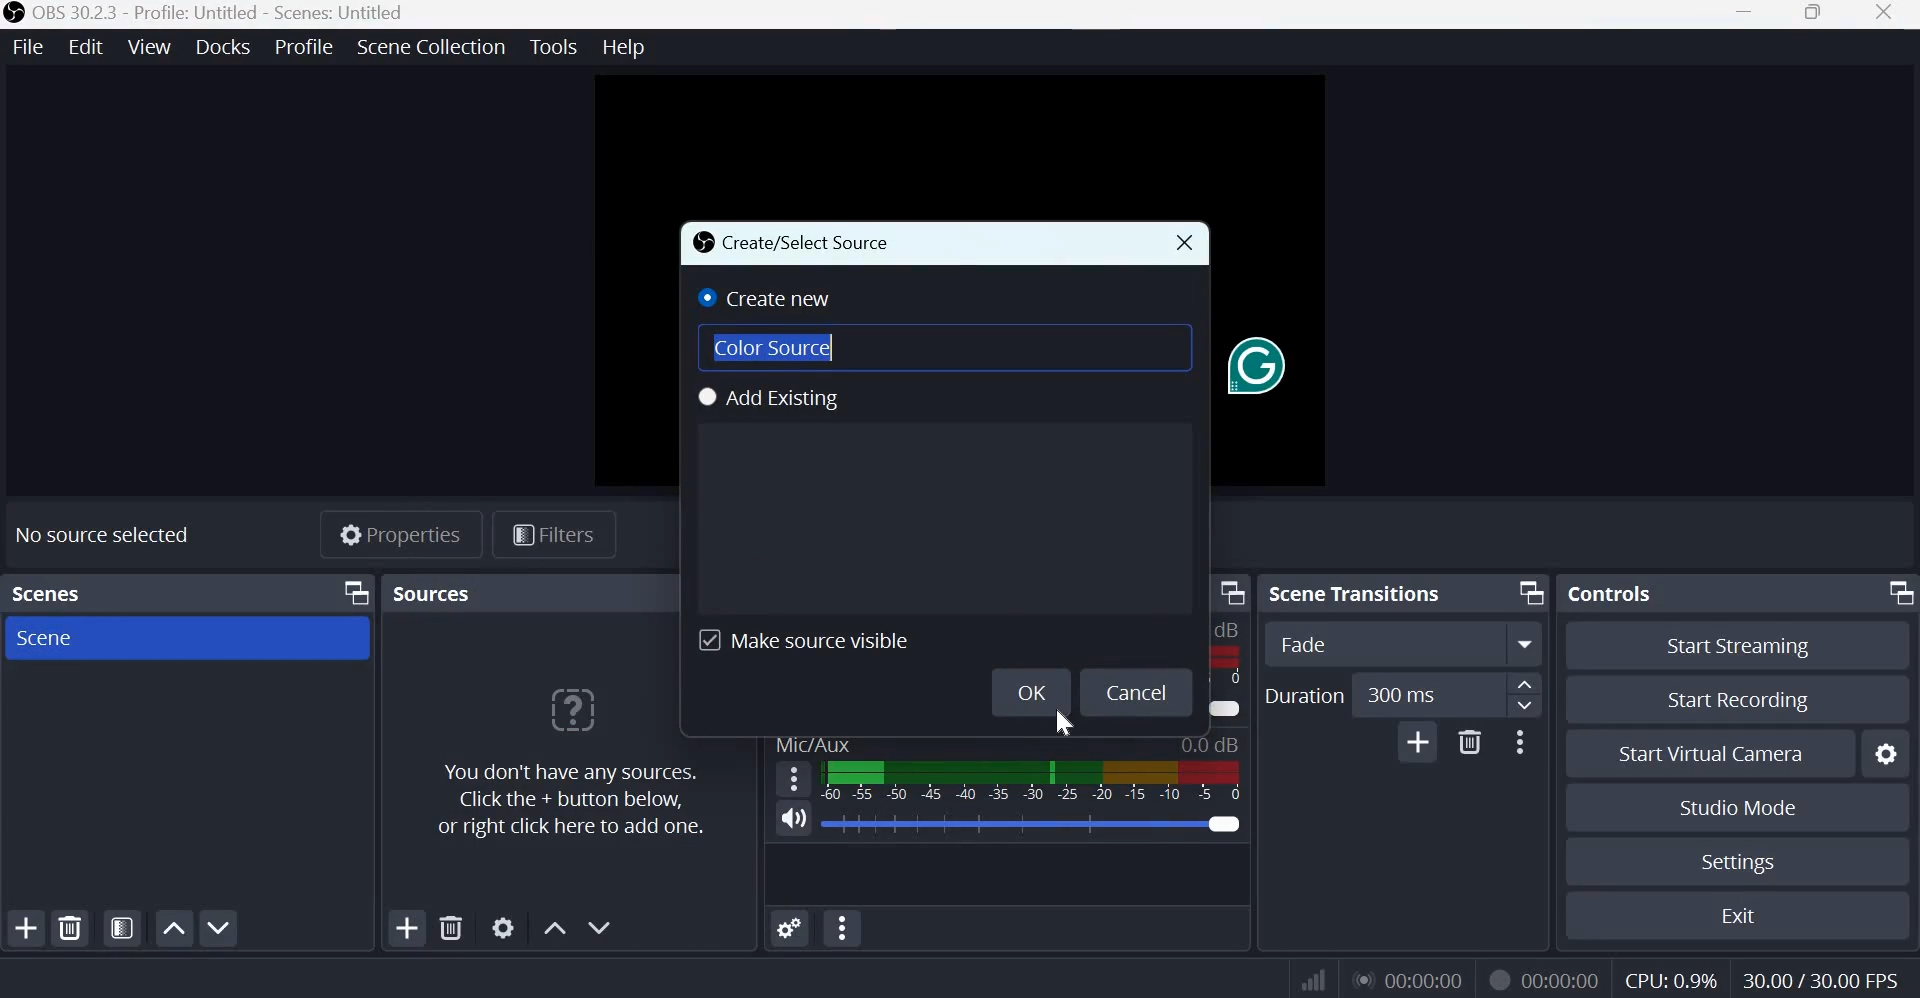 The width and height of the screenshot is (1920, 998). I want to click on Dock Options icon, so click(1896, 591).